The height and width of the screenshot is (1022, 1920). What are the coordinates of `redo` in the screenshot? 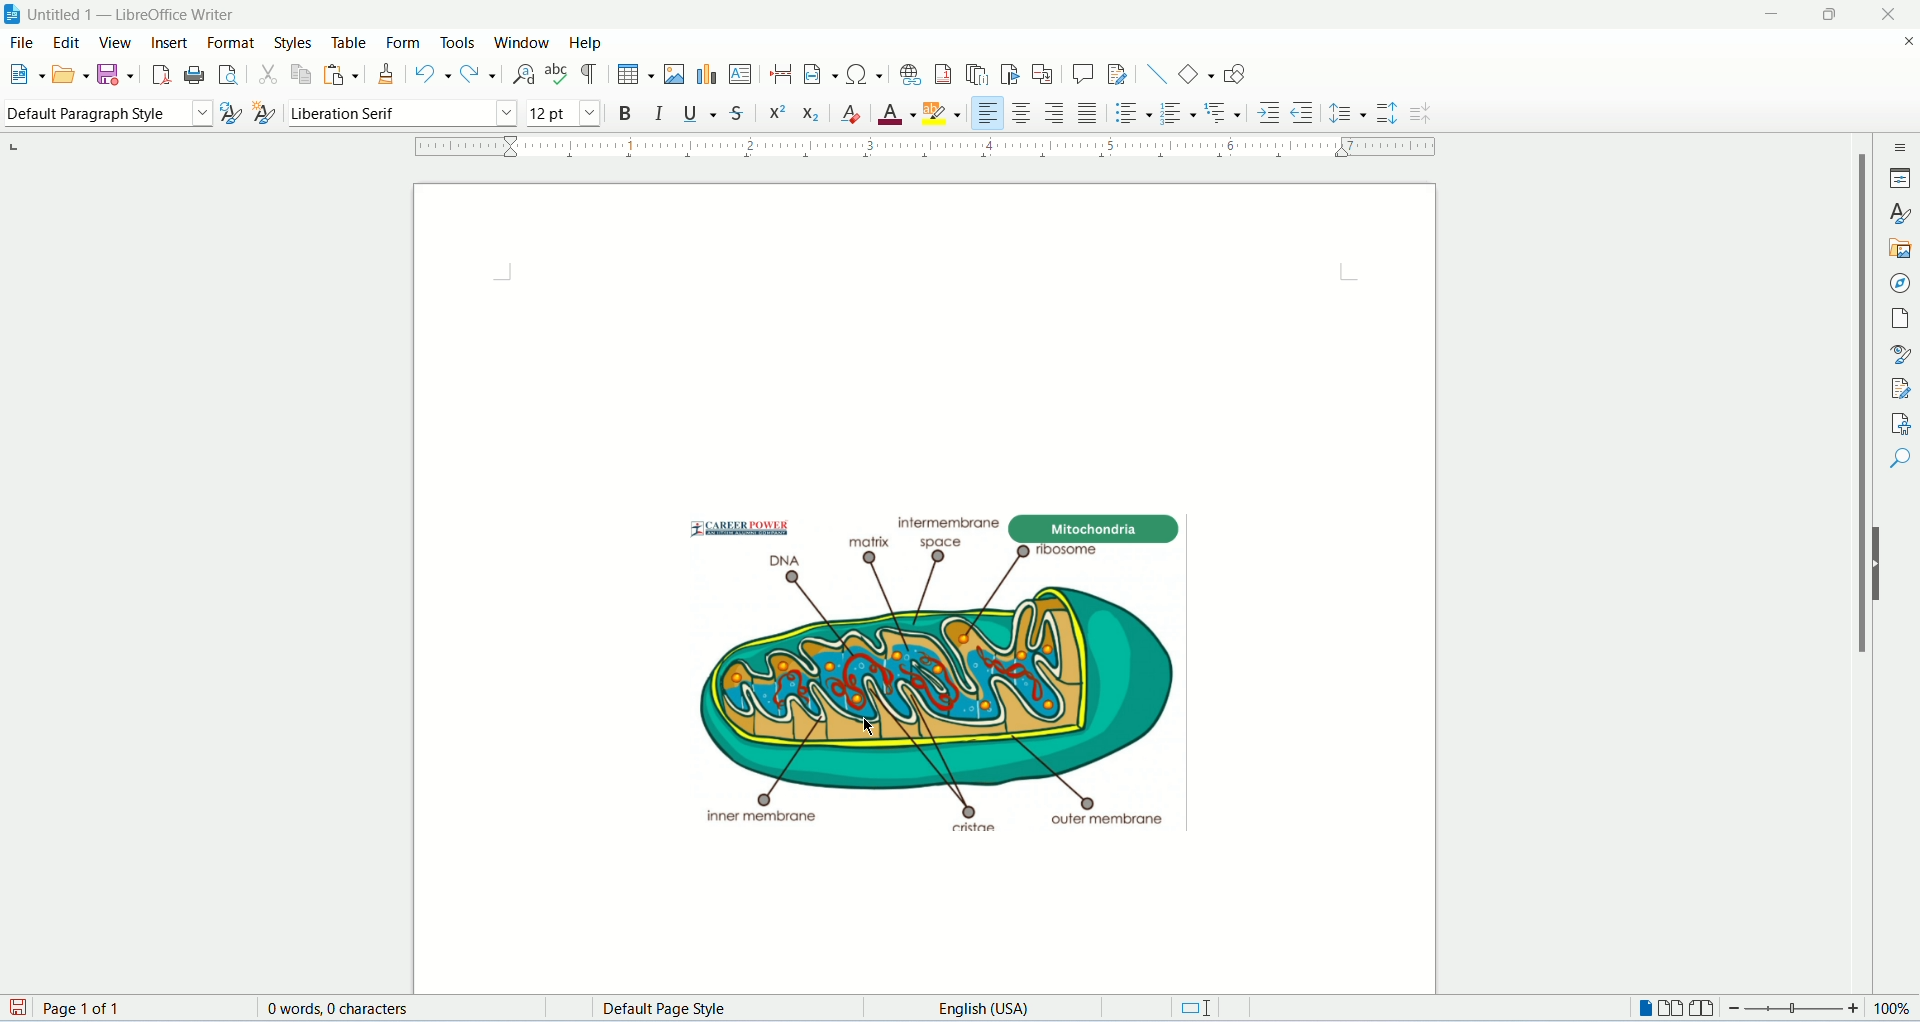 It's located at (480, 73).